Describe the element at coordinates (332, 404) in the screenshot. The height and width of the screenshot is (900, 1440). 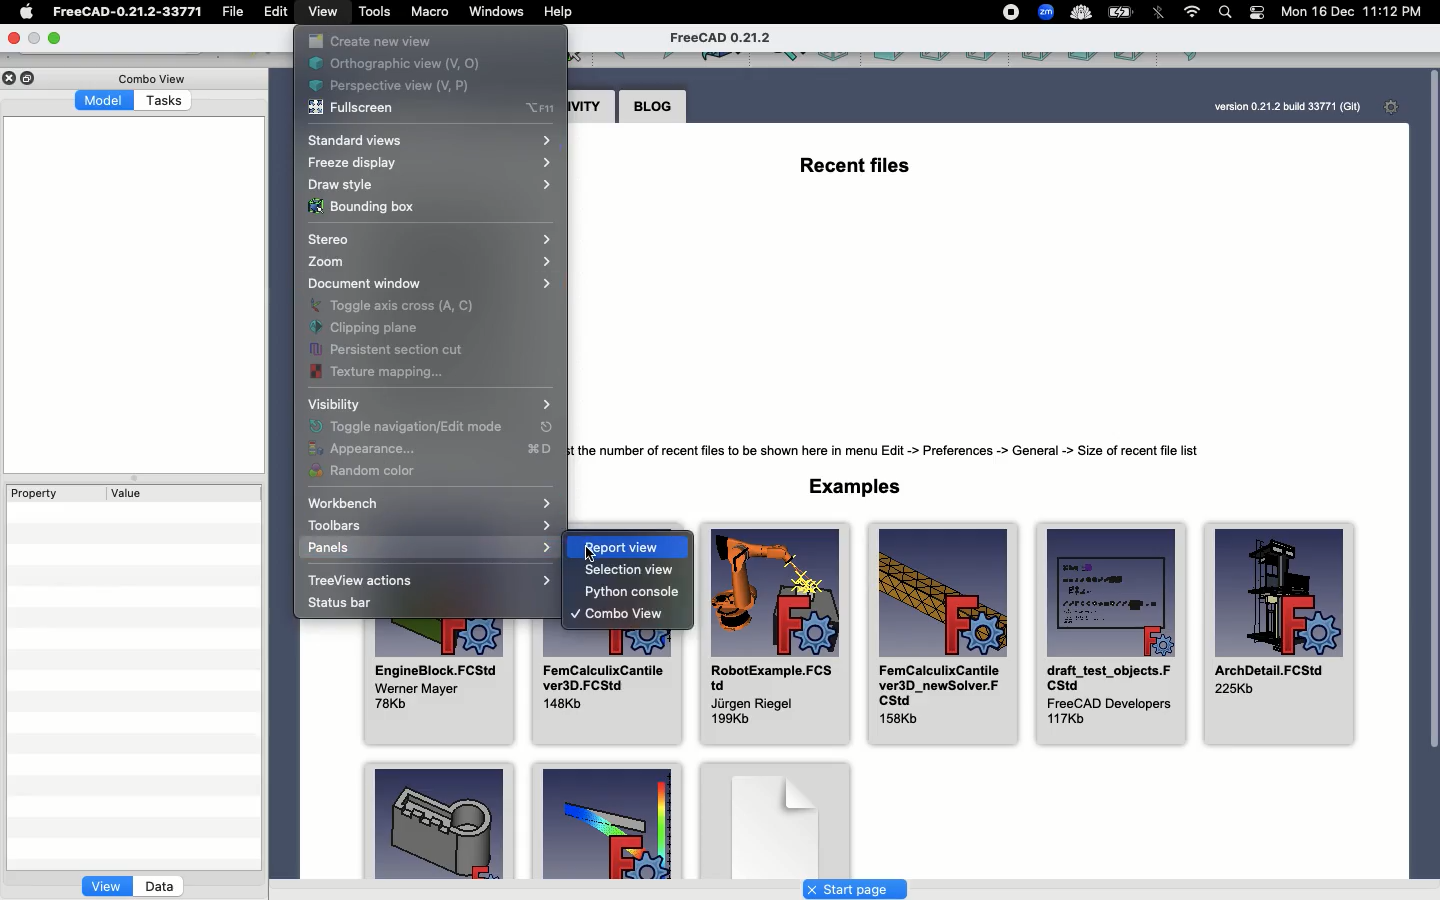
I see `Visibility` at that location.